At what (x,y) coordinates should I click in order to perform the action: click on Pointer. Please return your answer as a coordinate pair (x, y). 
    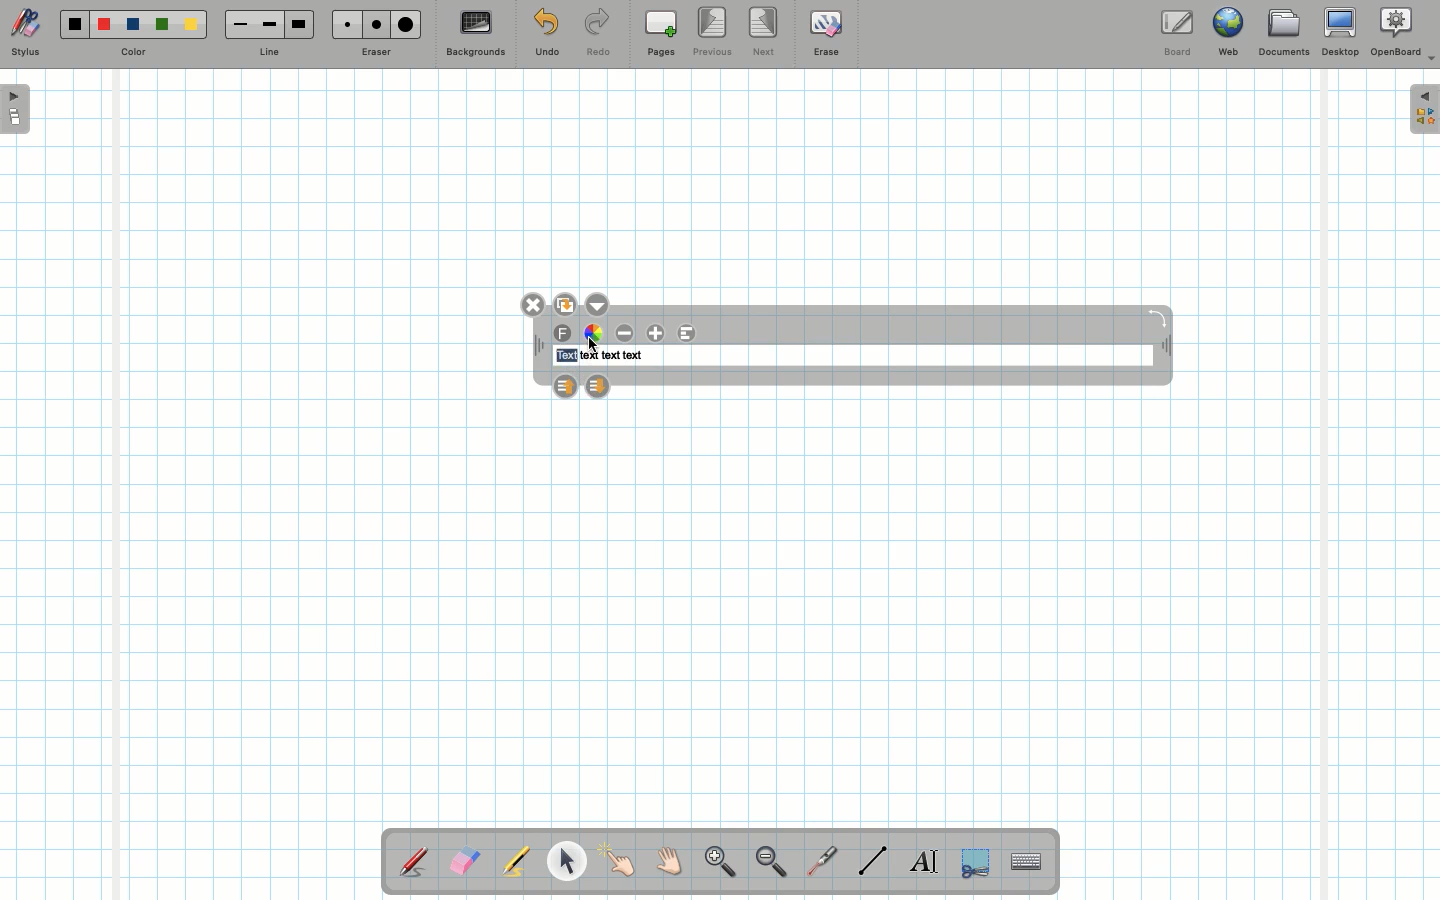
    Looking at the image, I should click on (618, 861).